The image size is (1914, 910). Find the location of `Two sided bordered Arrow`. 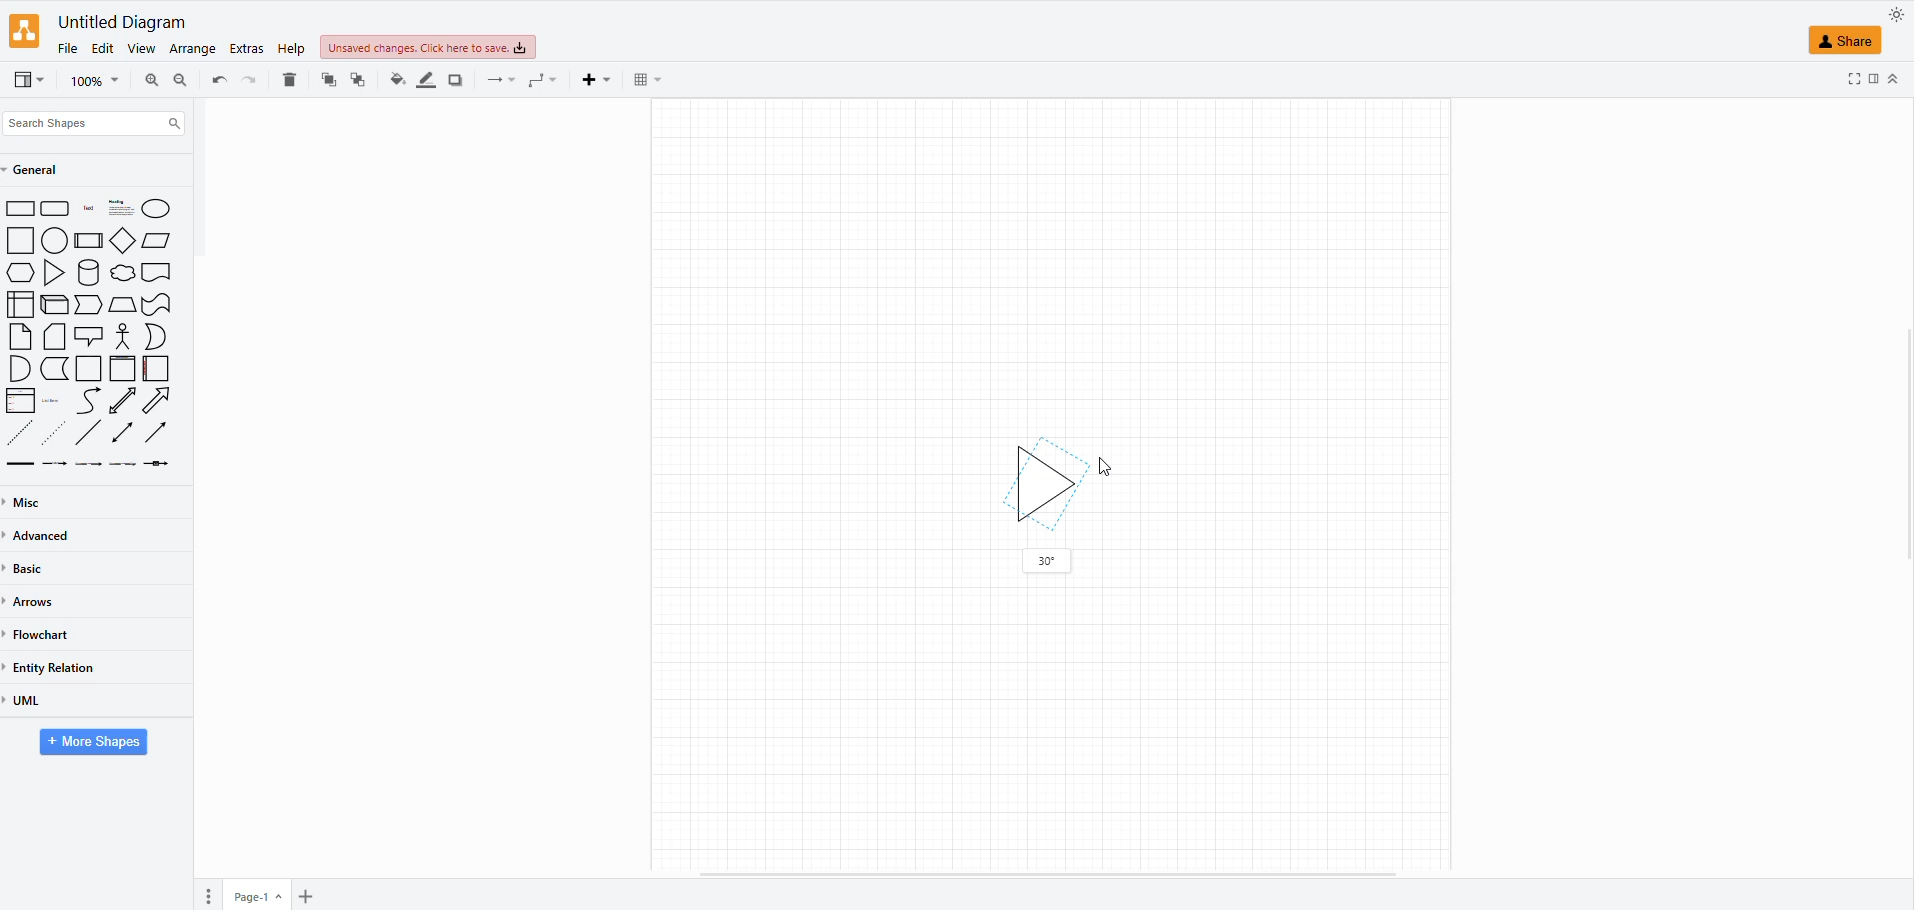

Two sided bordered Arrow is located at coordinates (122, 400).